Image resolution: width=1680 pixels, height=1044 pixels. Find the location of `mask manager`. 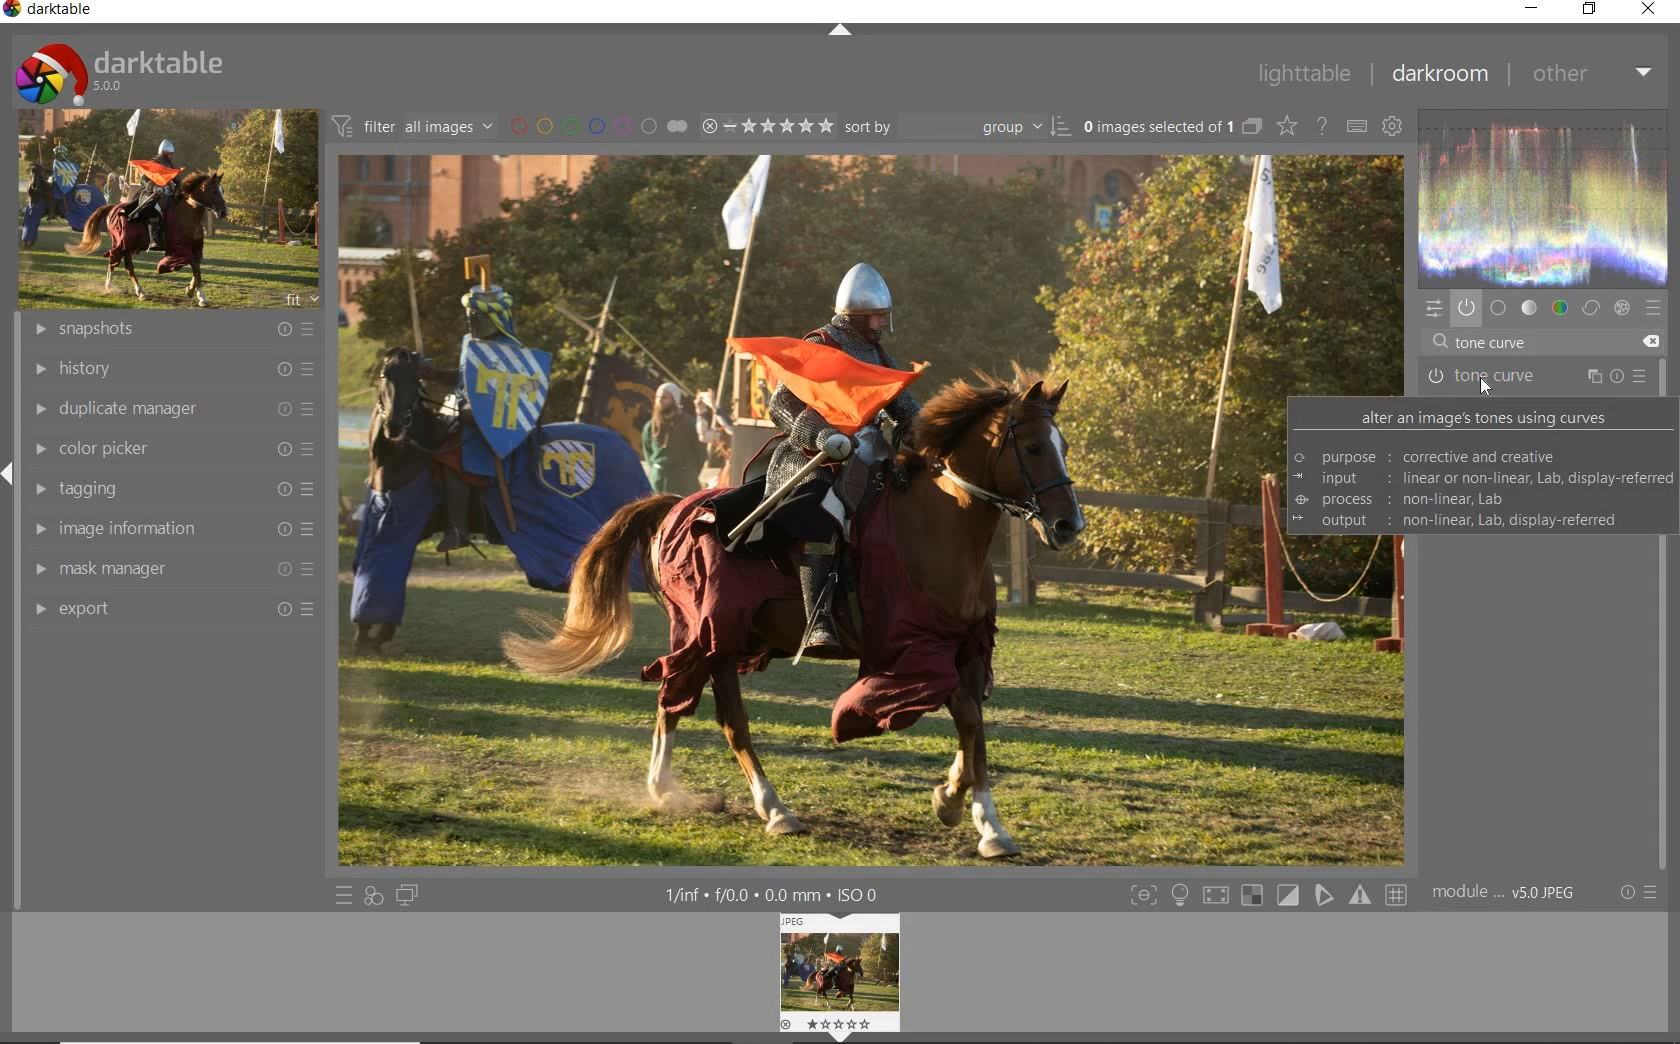

mask manager is located at coordinates (169, 571).